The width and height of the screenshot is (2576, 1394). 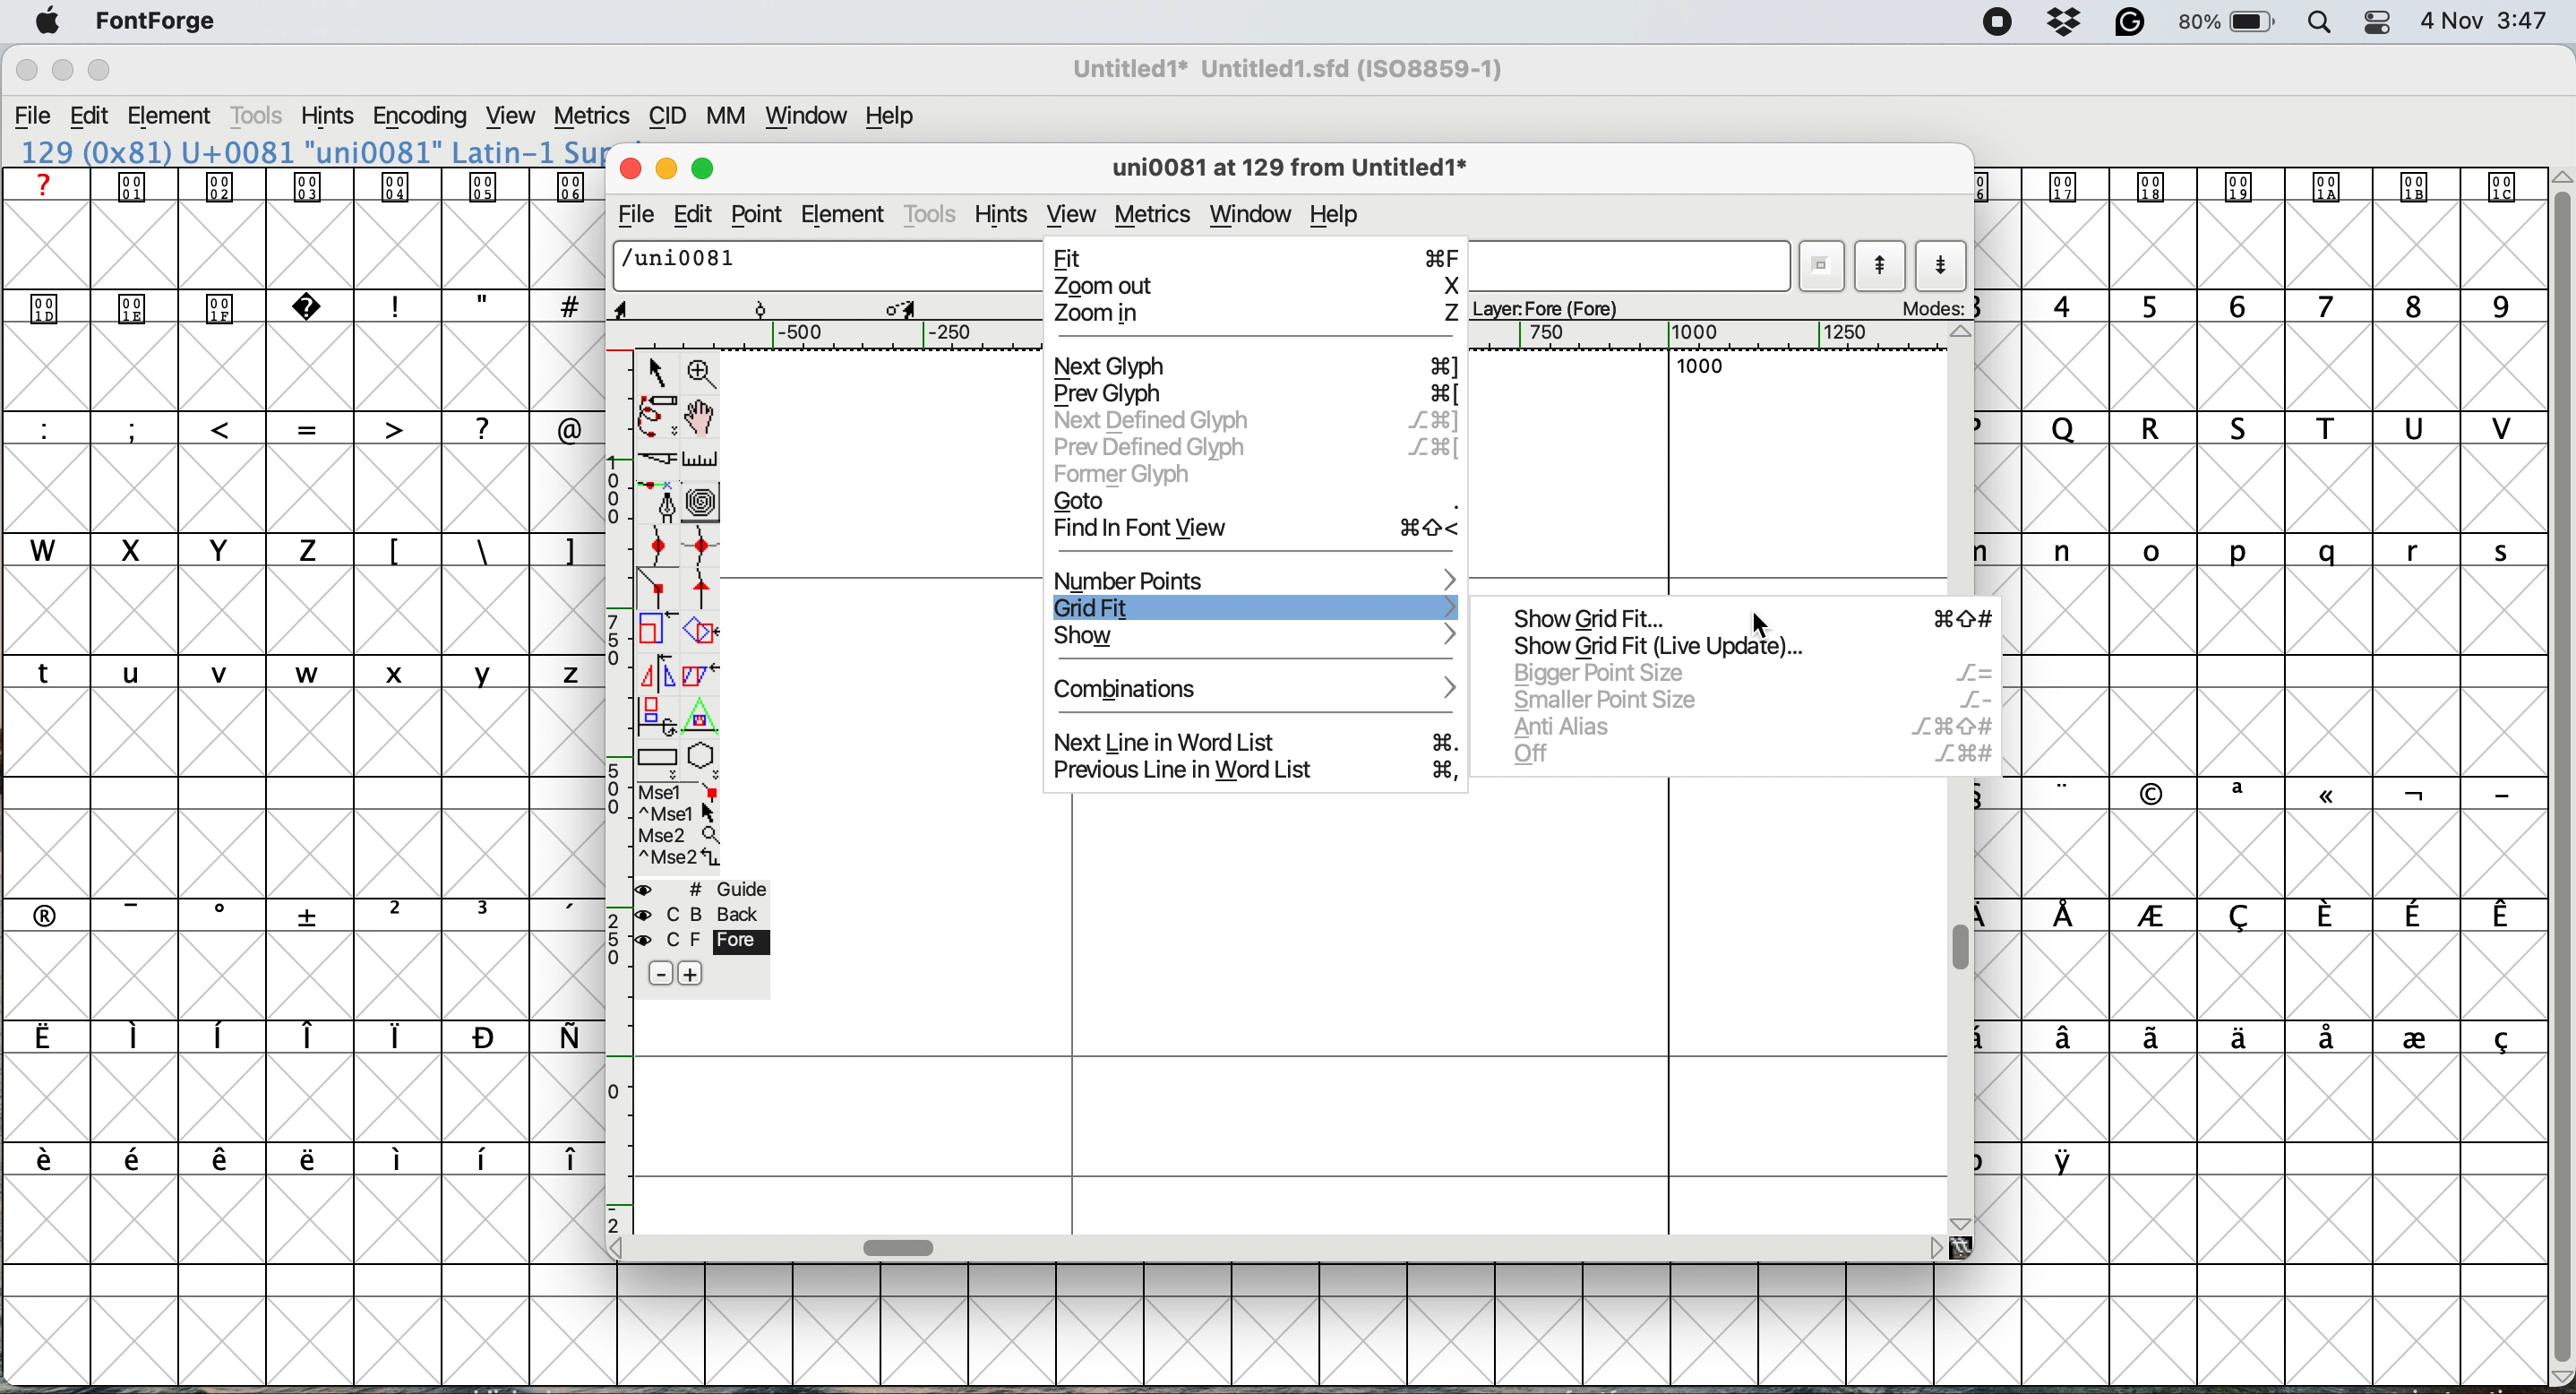 I want to click on rotate the selection, so click(x=699, y=633).